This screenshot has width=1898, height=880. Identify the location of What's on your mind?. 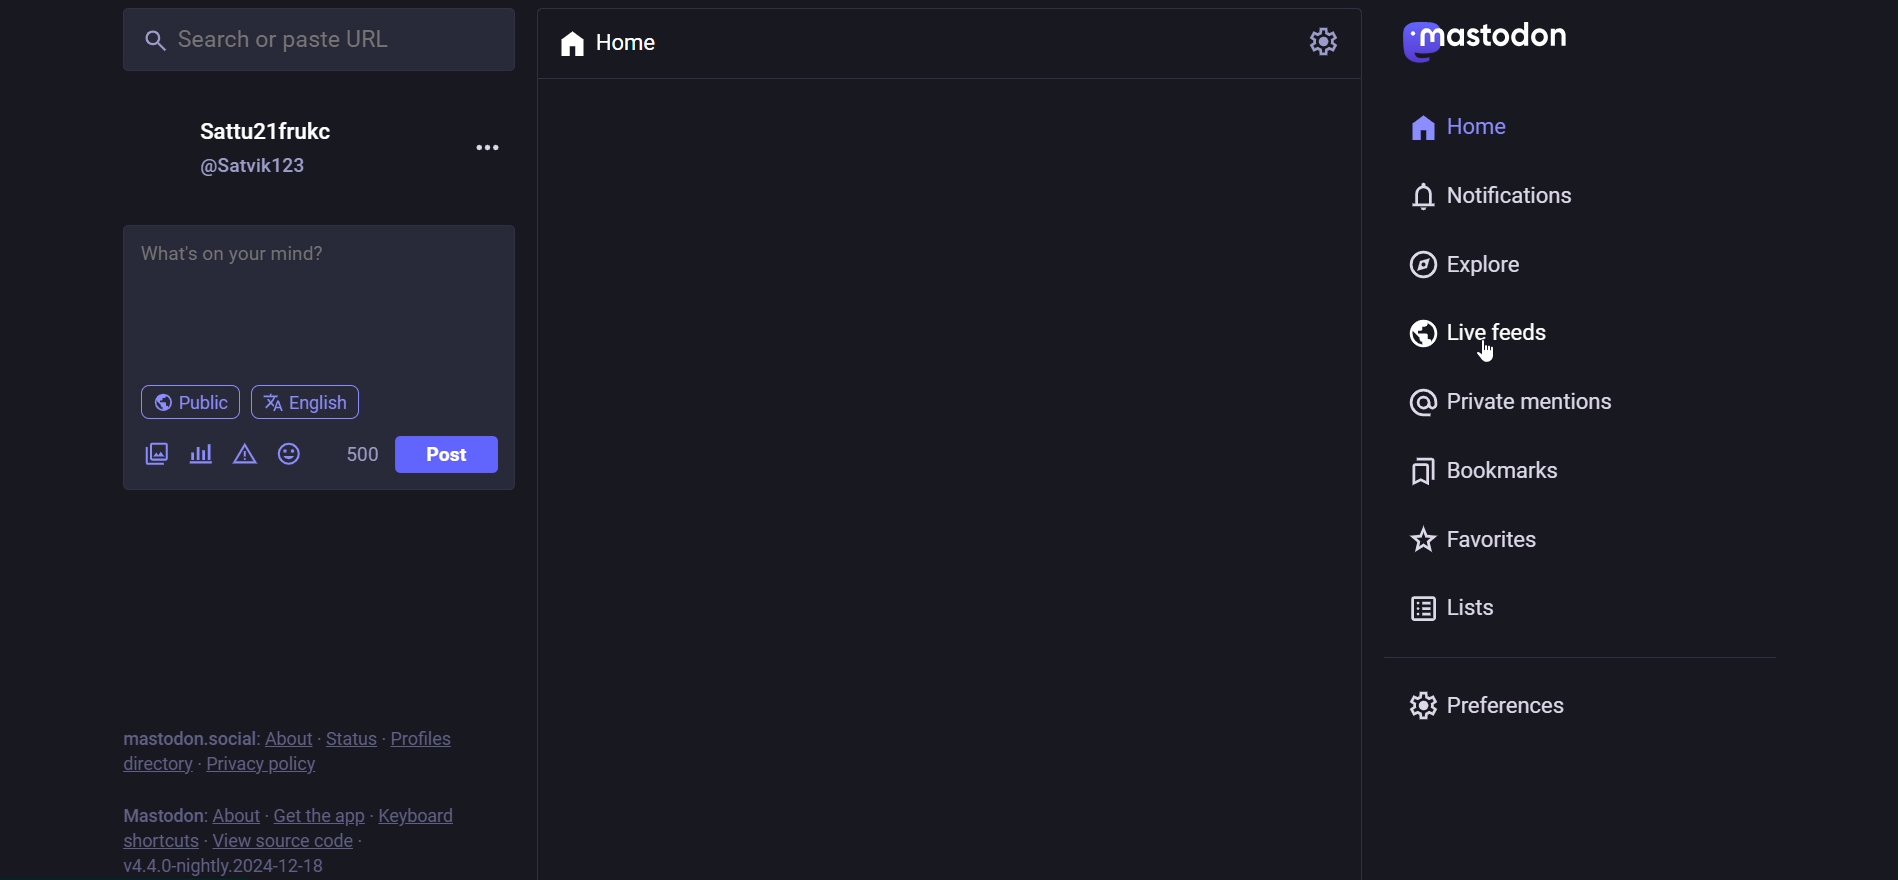
(320, 297).